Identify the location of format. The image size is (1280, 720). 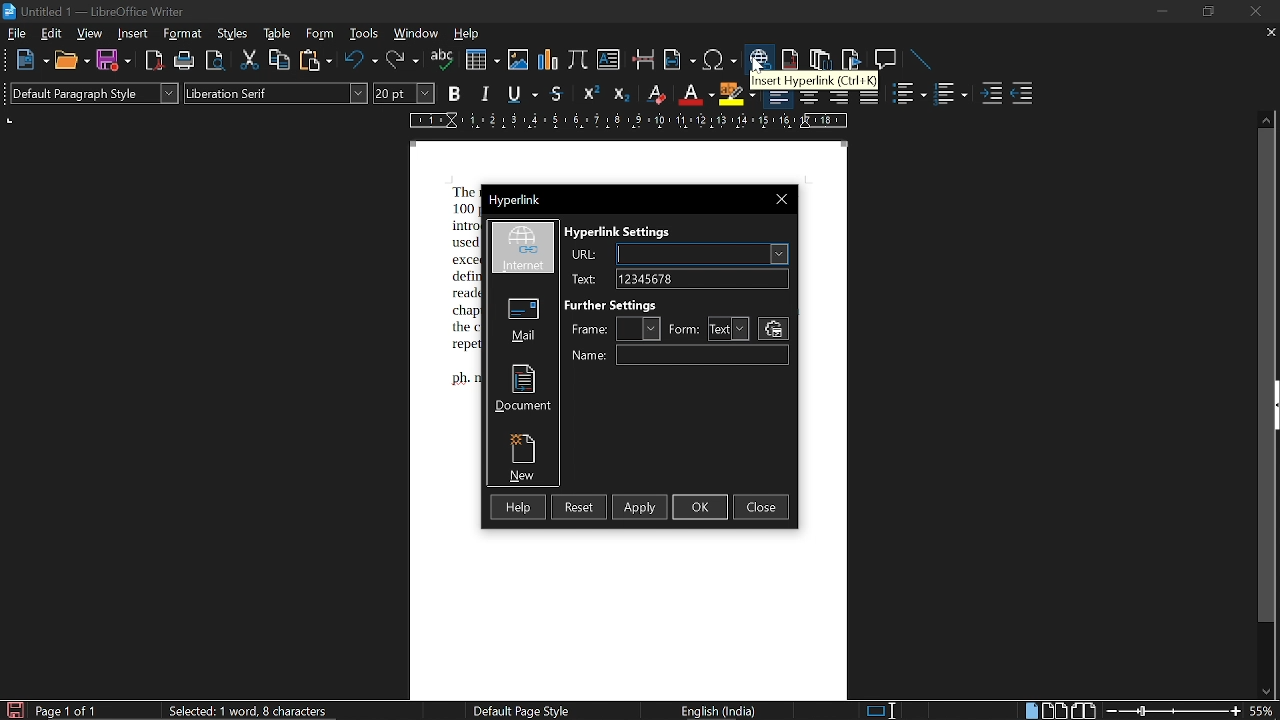
(180, 35).